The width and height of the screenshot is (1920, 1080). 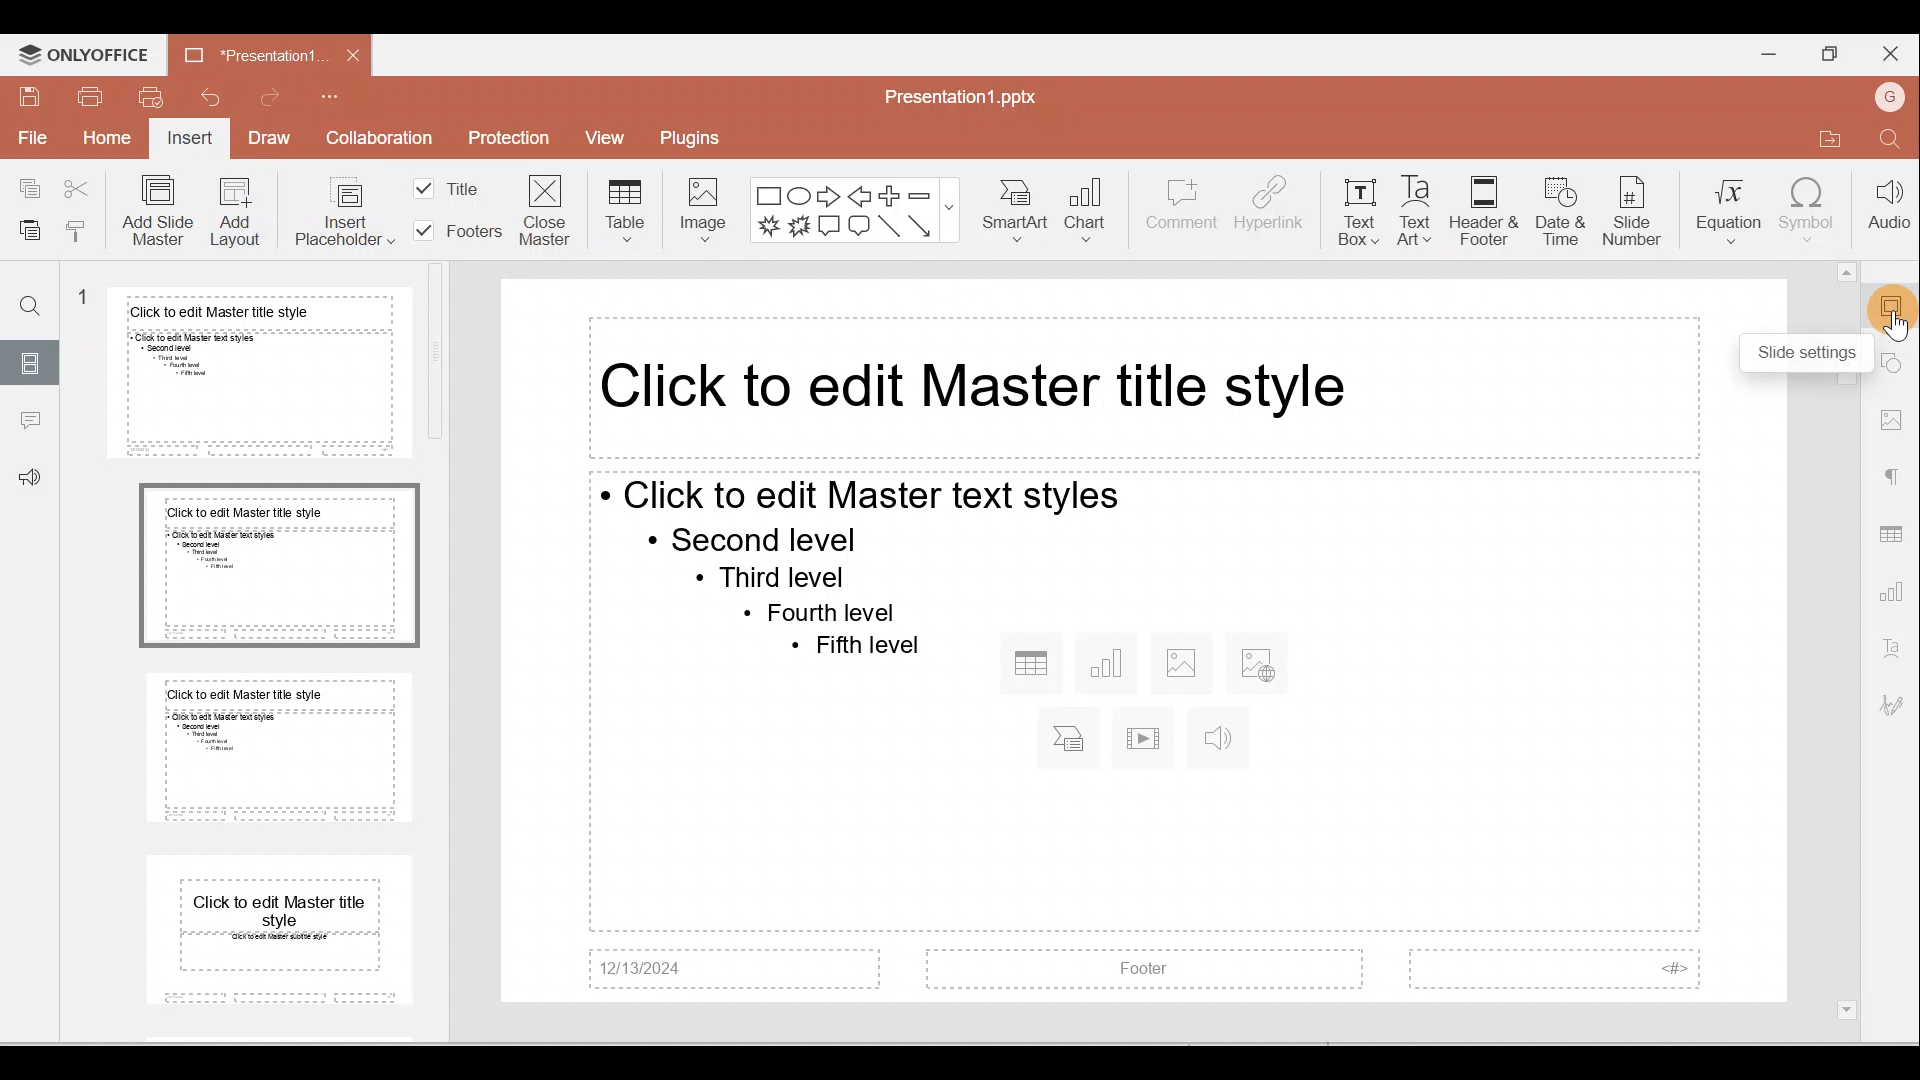 What do you see at coordinates (702, 208) in the screenshot?
I see `Image` at bounding box center [702, 208].